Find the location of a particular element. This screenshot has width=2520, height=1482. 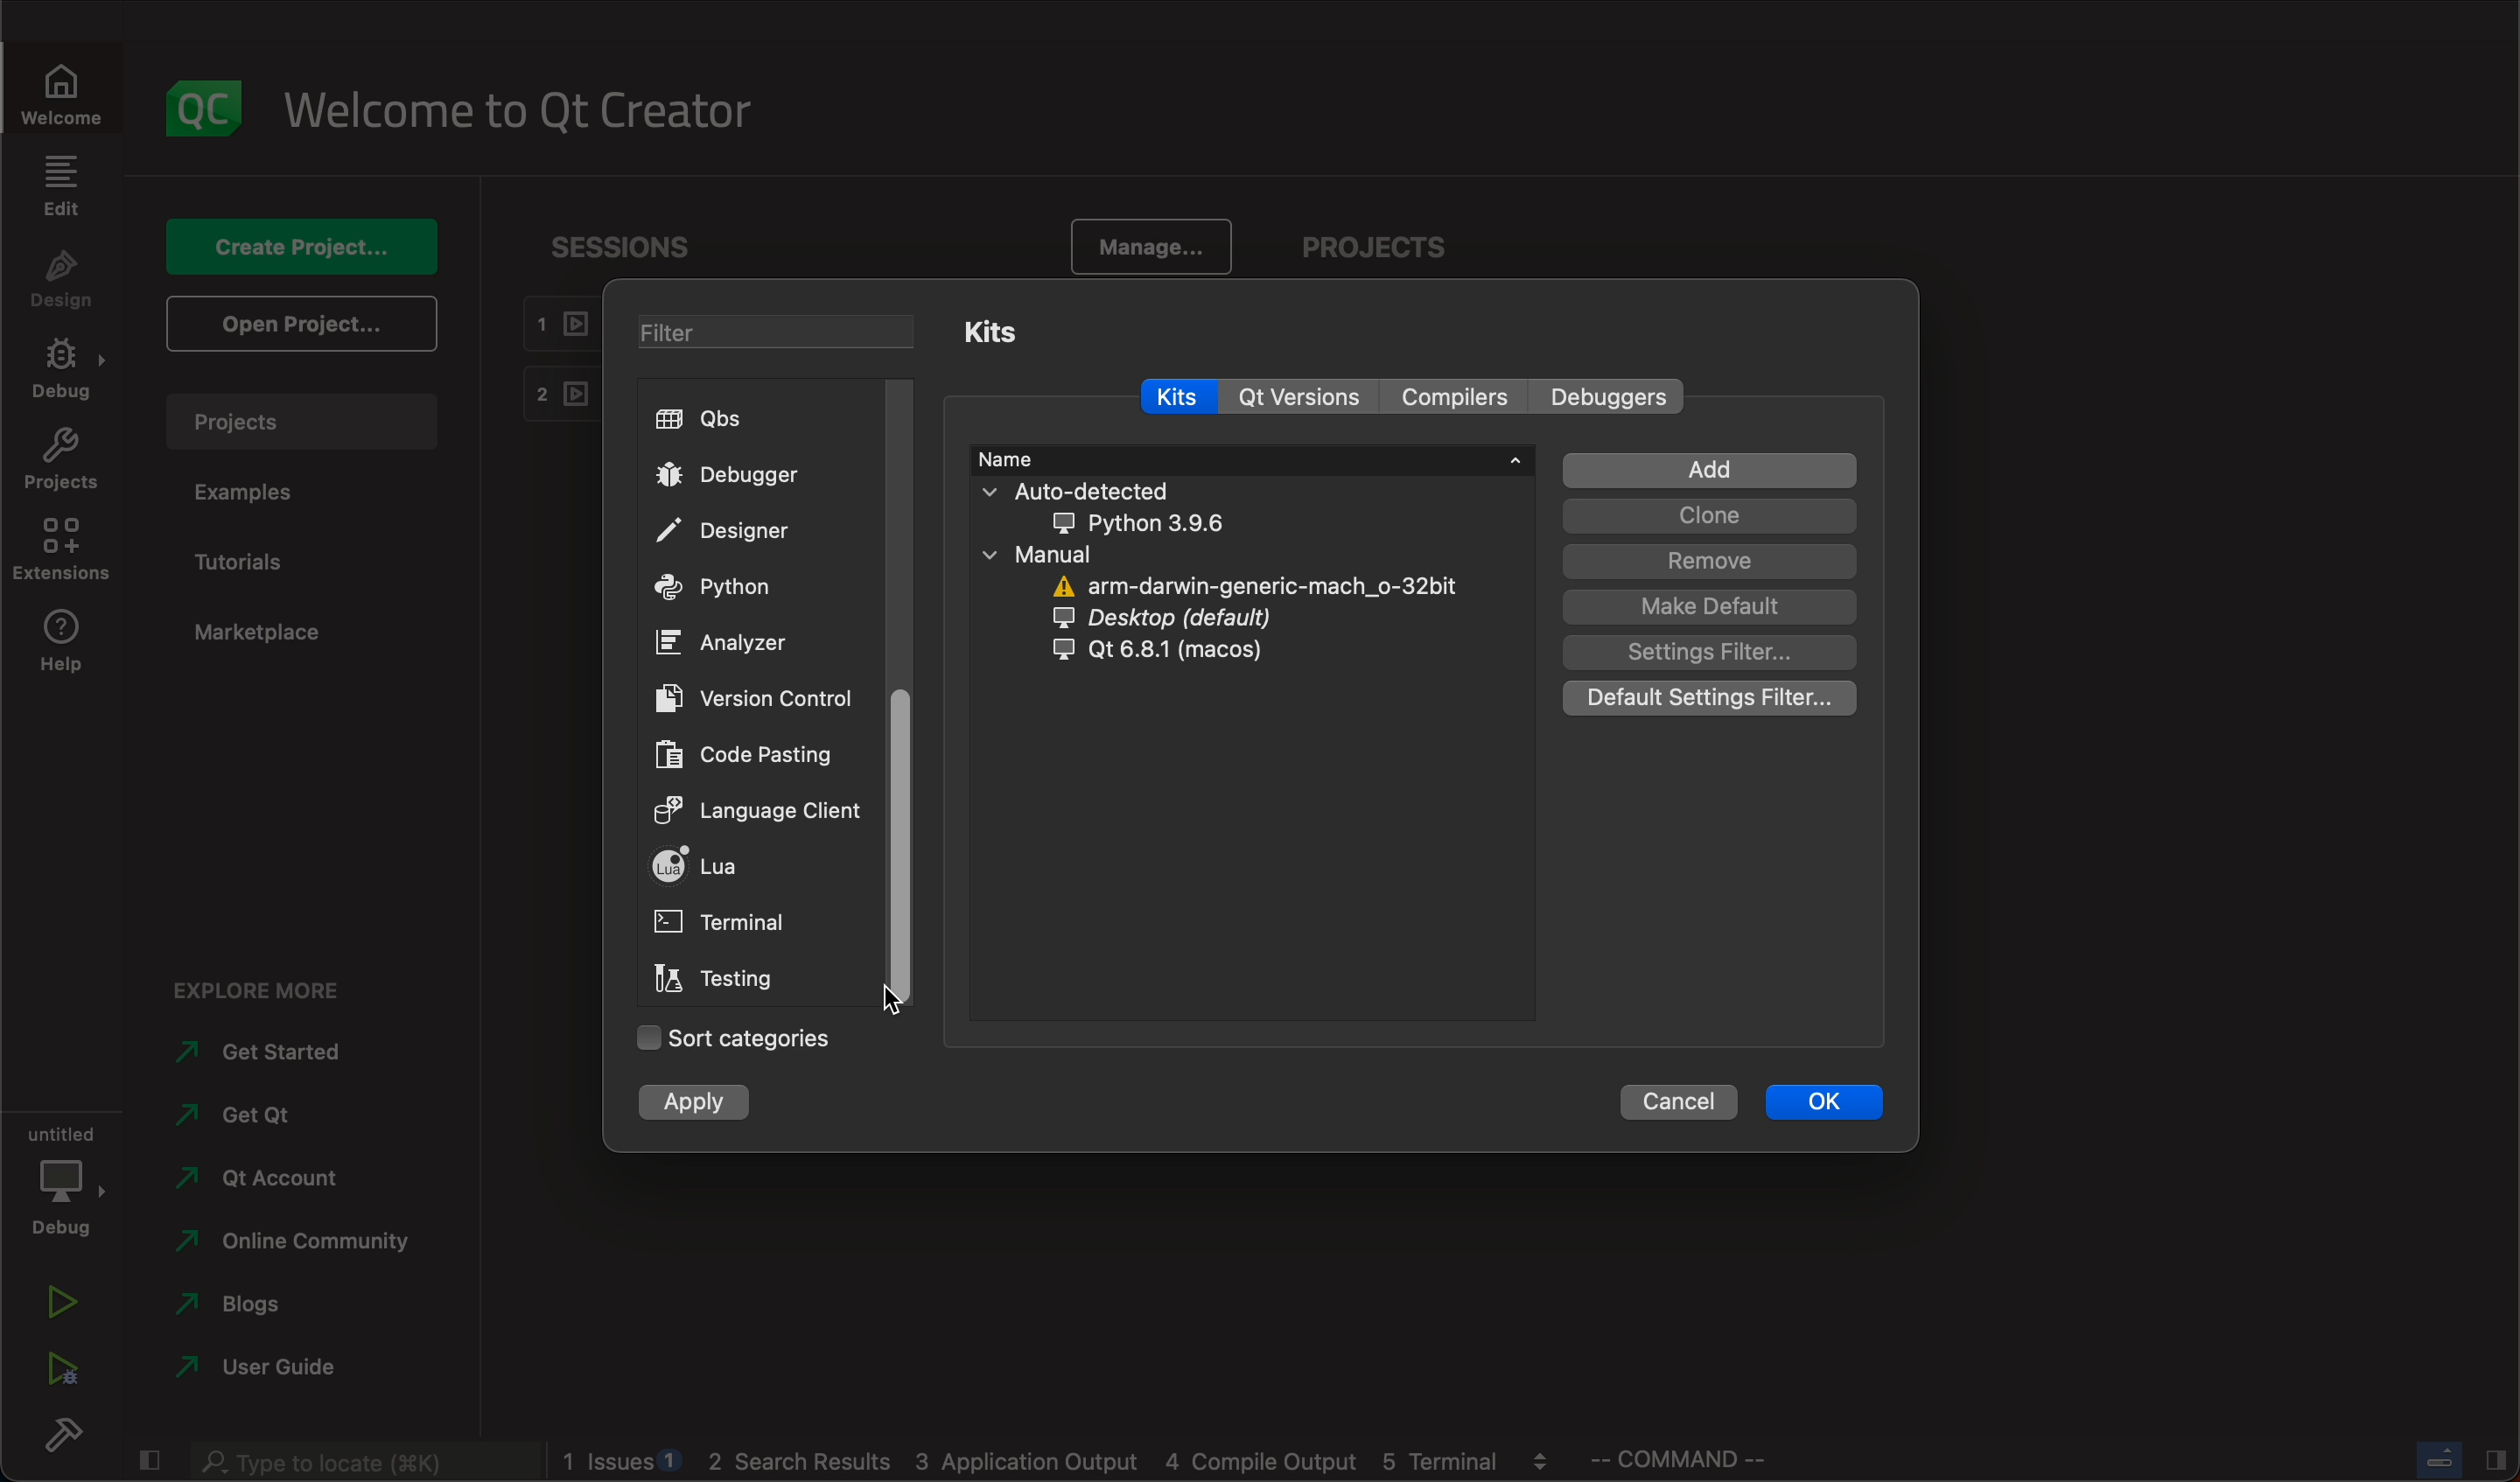

logo is located at coordinates (209, 108).